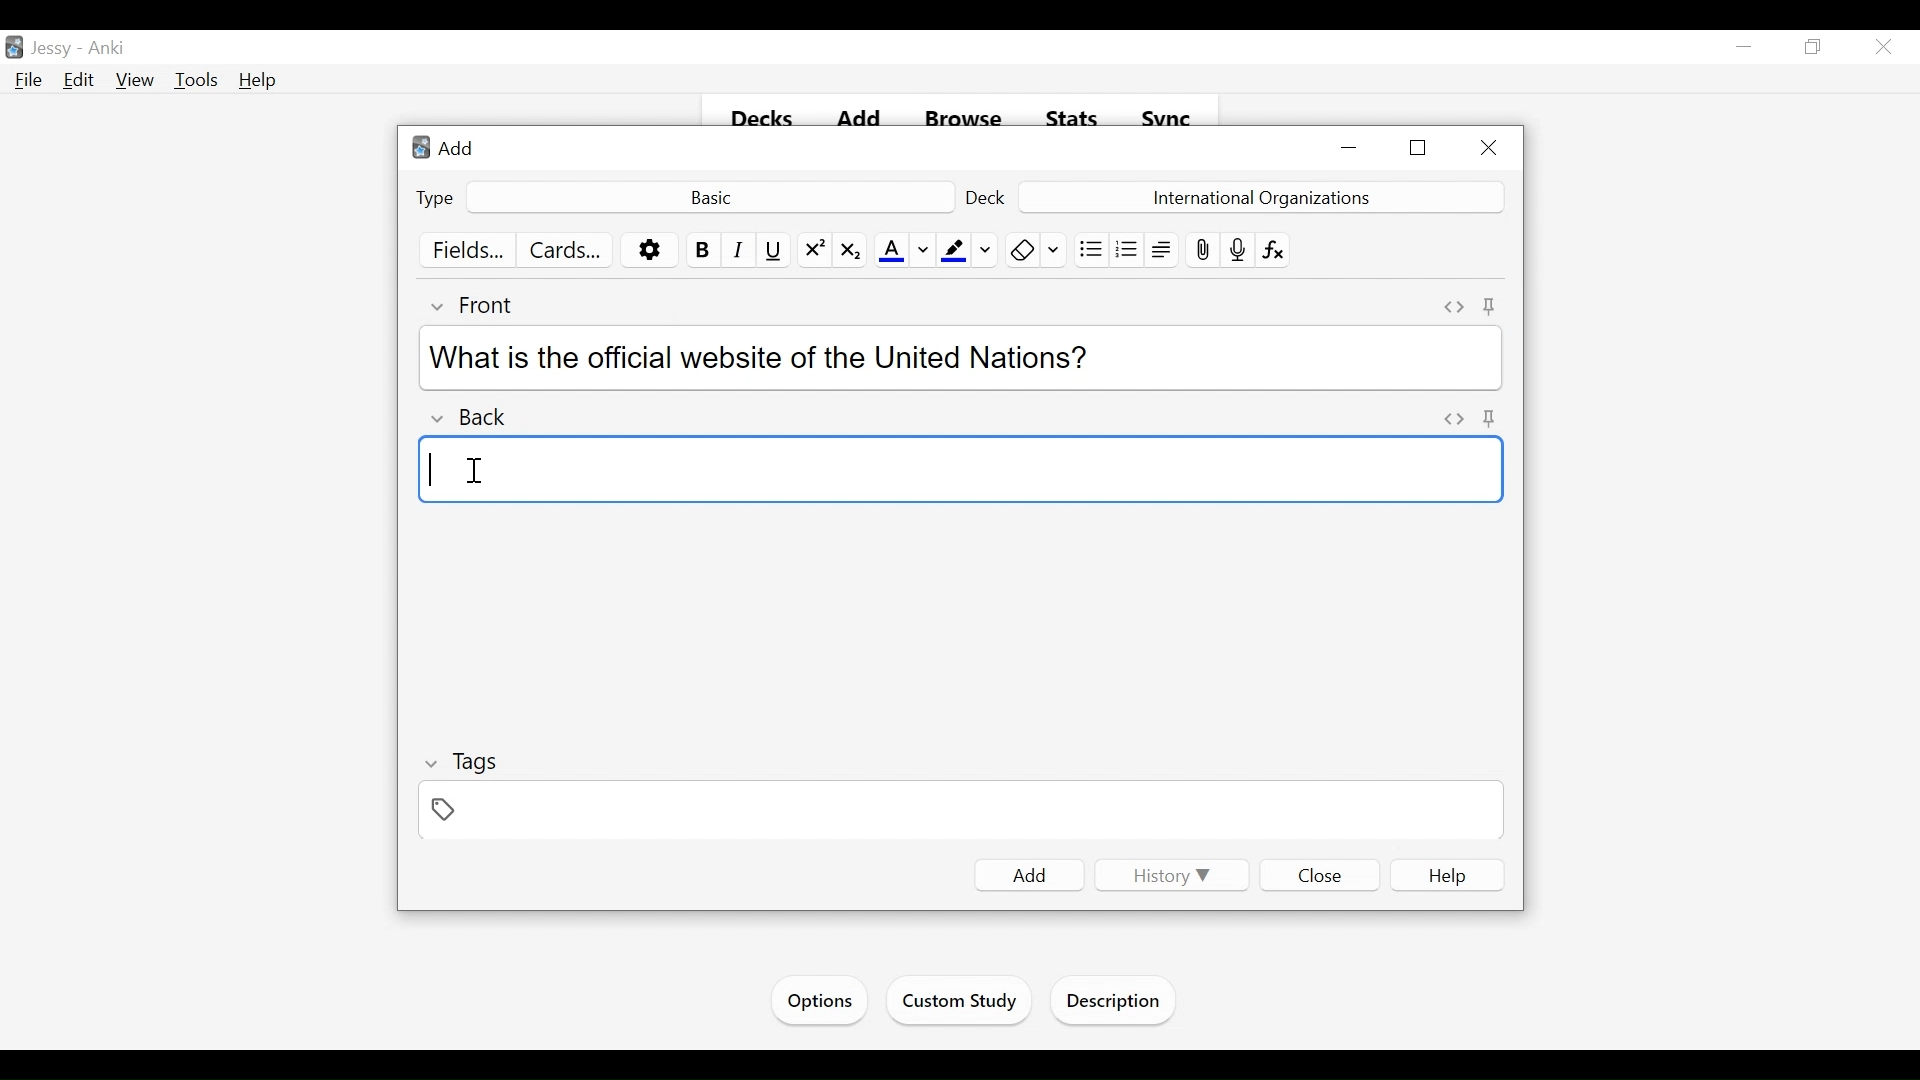 The width and height of the screenshot is (1920, 1080). I want to click on Edit, so click(80, 79).